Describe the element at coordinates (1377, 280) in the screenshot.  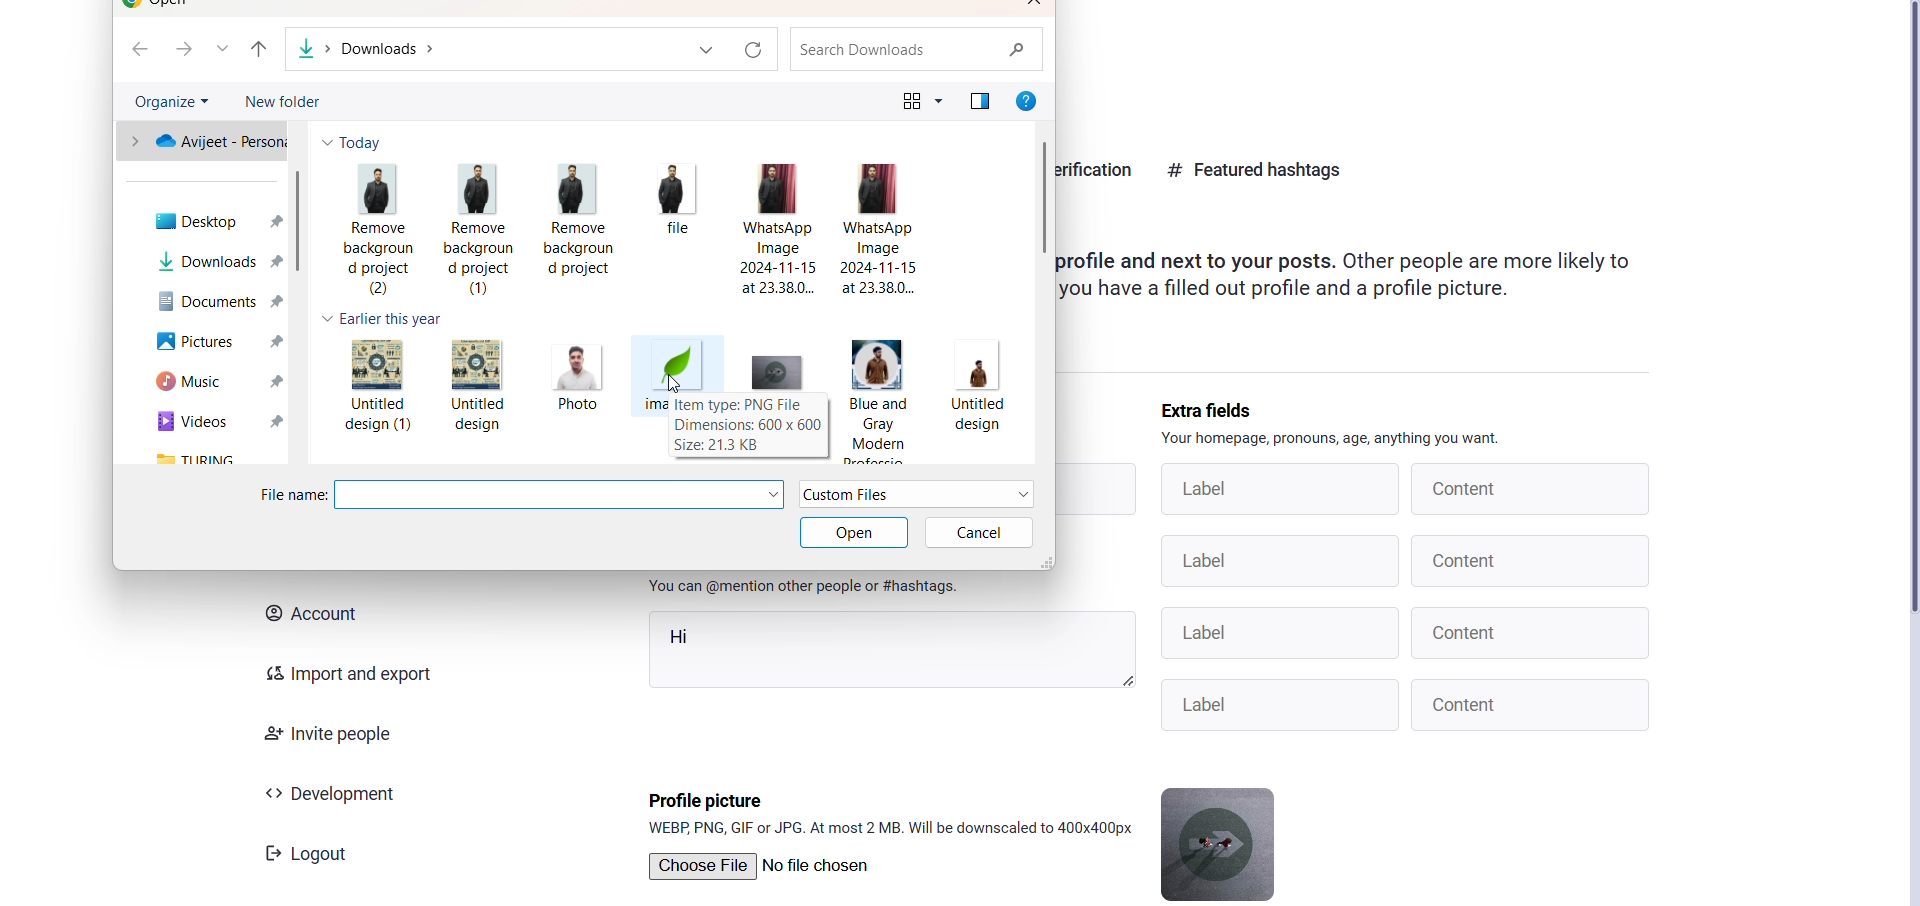
I see `Profile and next to your posts. Other people are more likely to you have a filled out profile and a profile picture.` at that location.